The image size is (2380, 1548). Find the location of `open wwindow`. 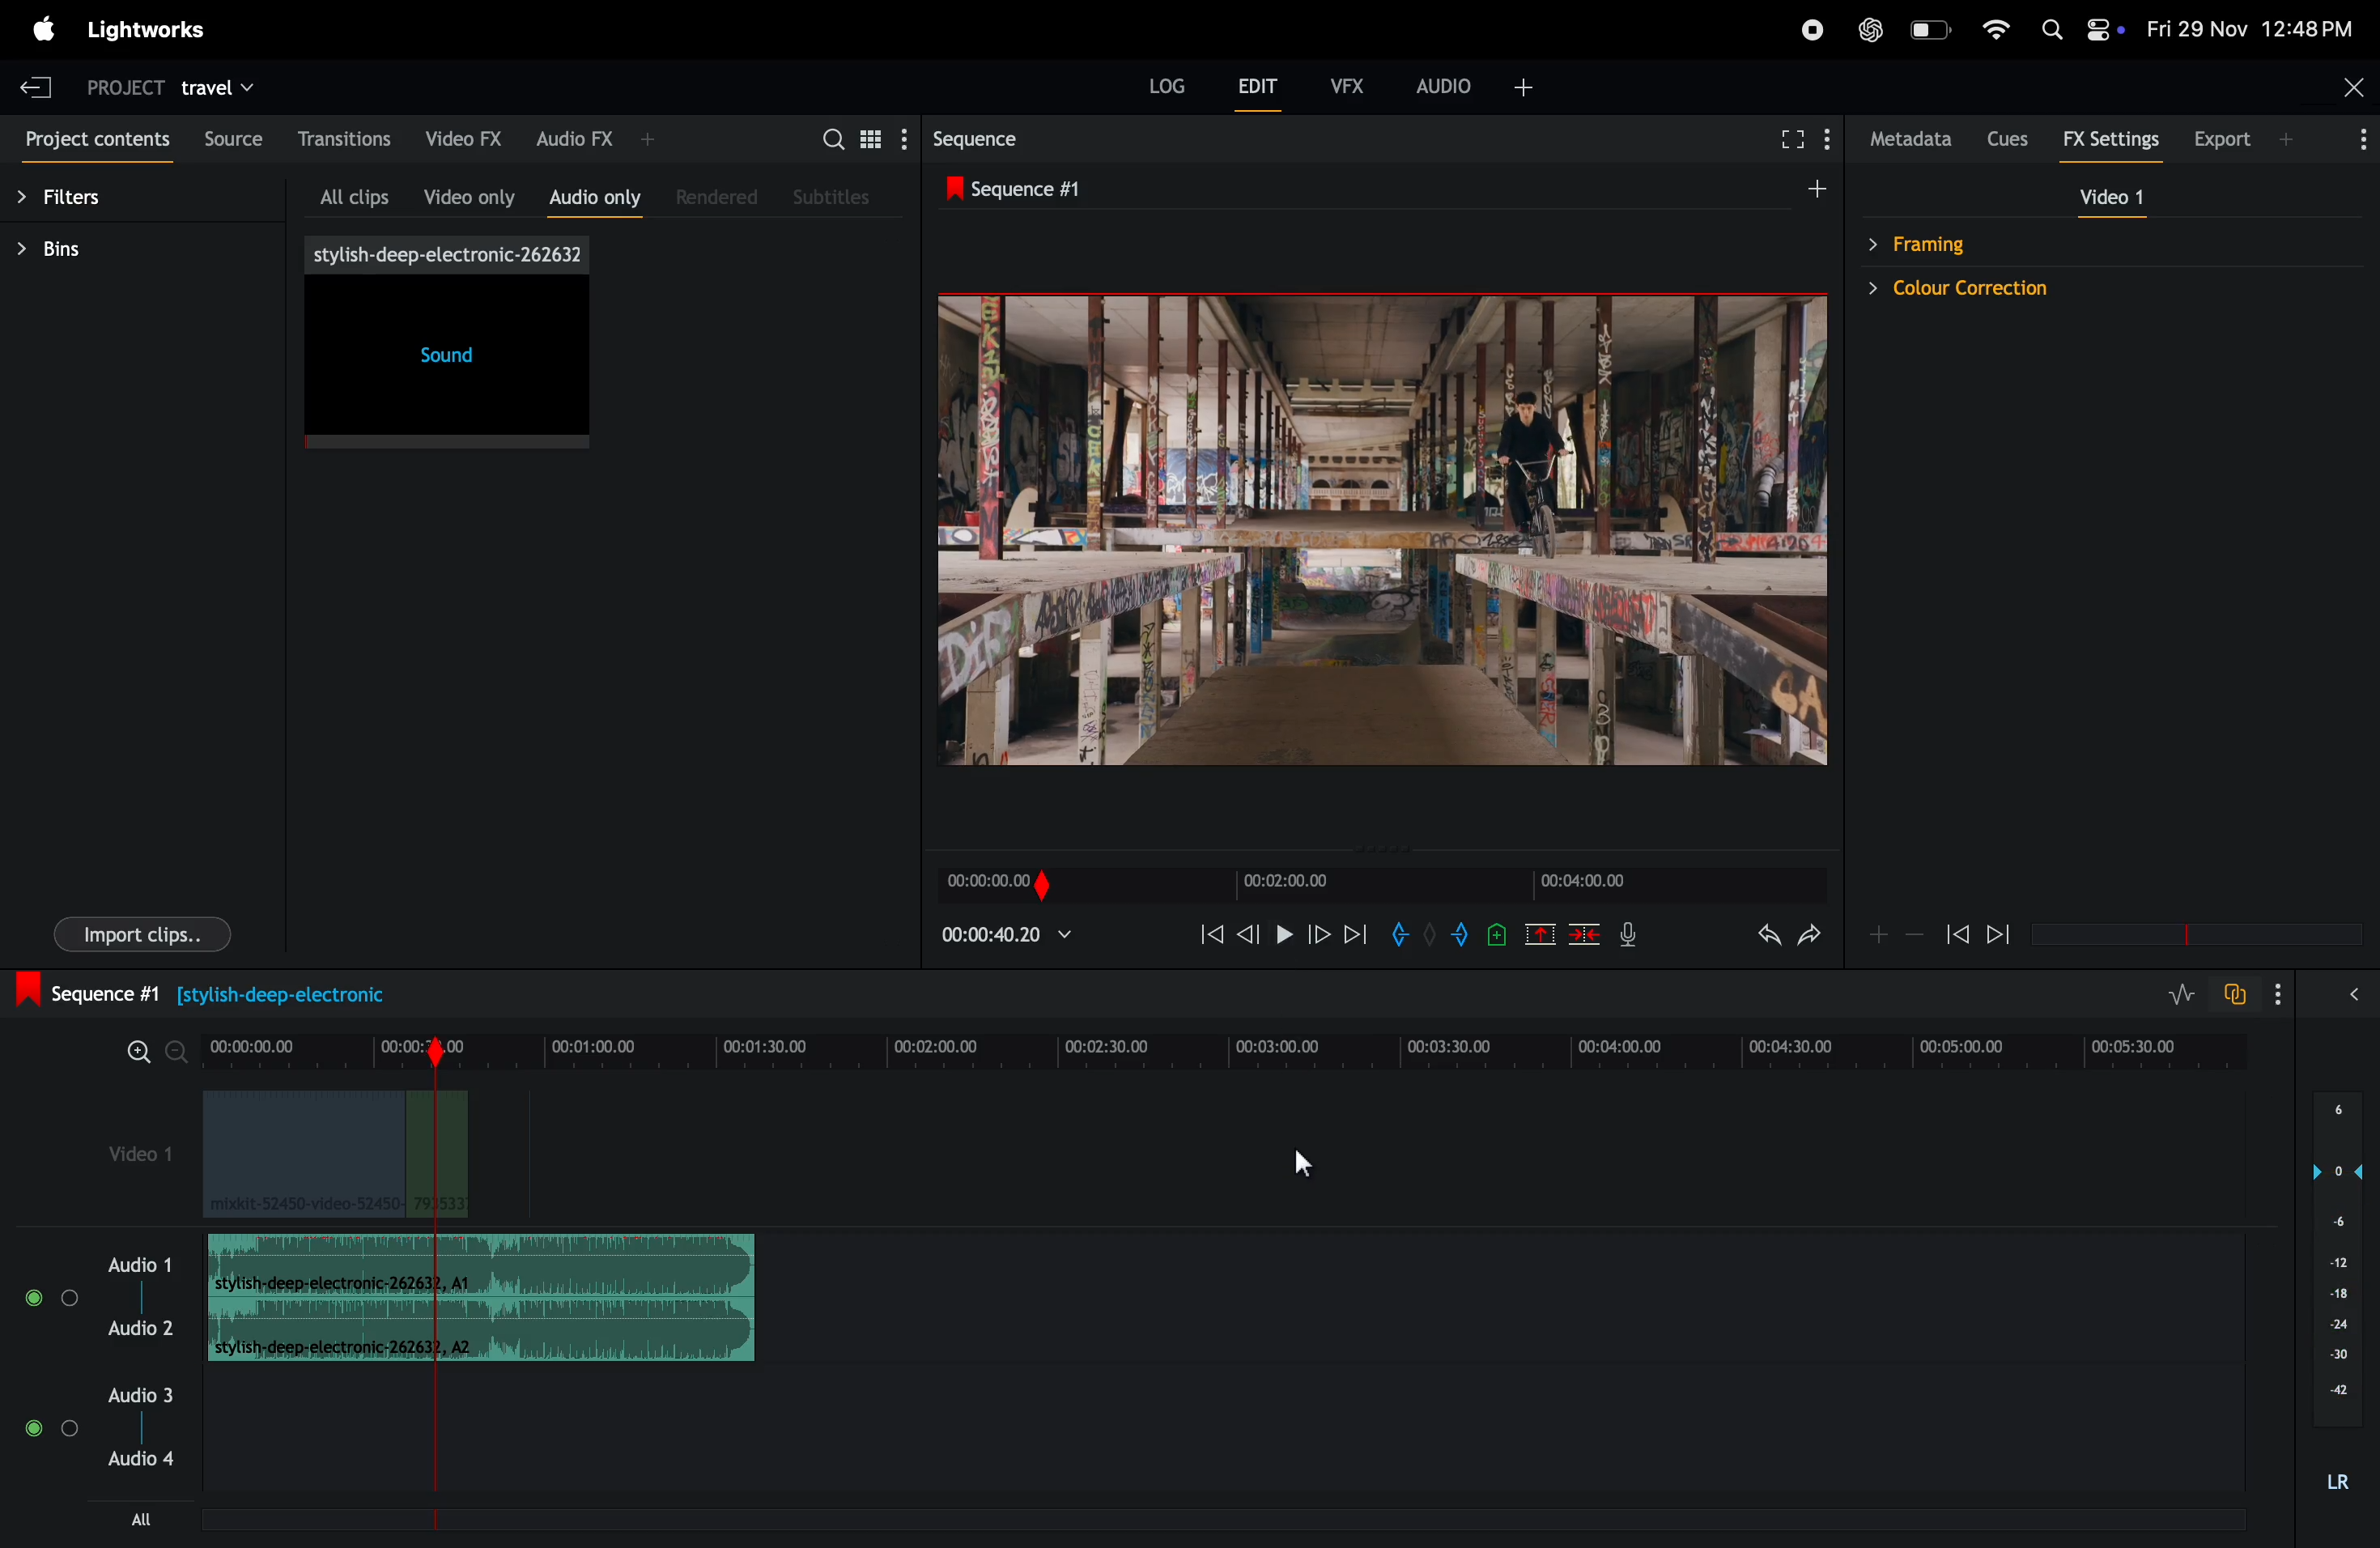

open wwindow is located at coordinates (2362, 994).